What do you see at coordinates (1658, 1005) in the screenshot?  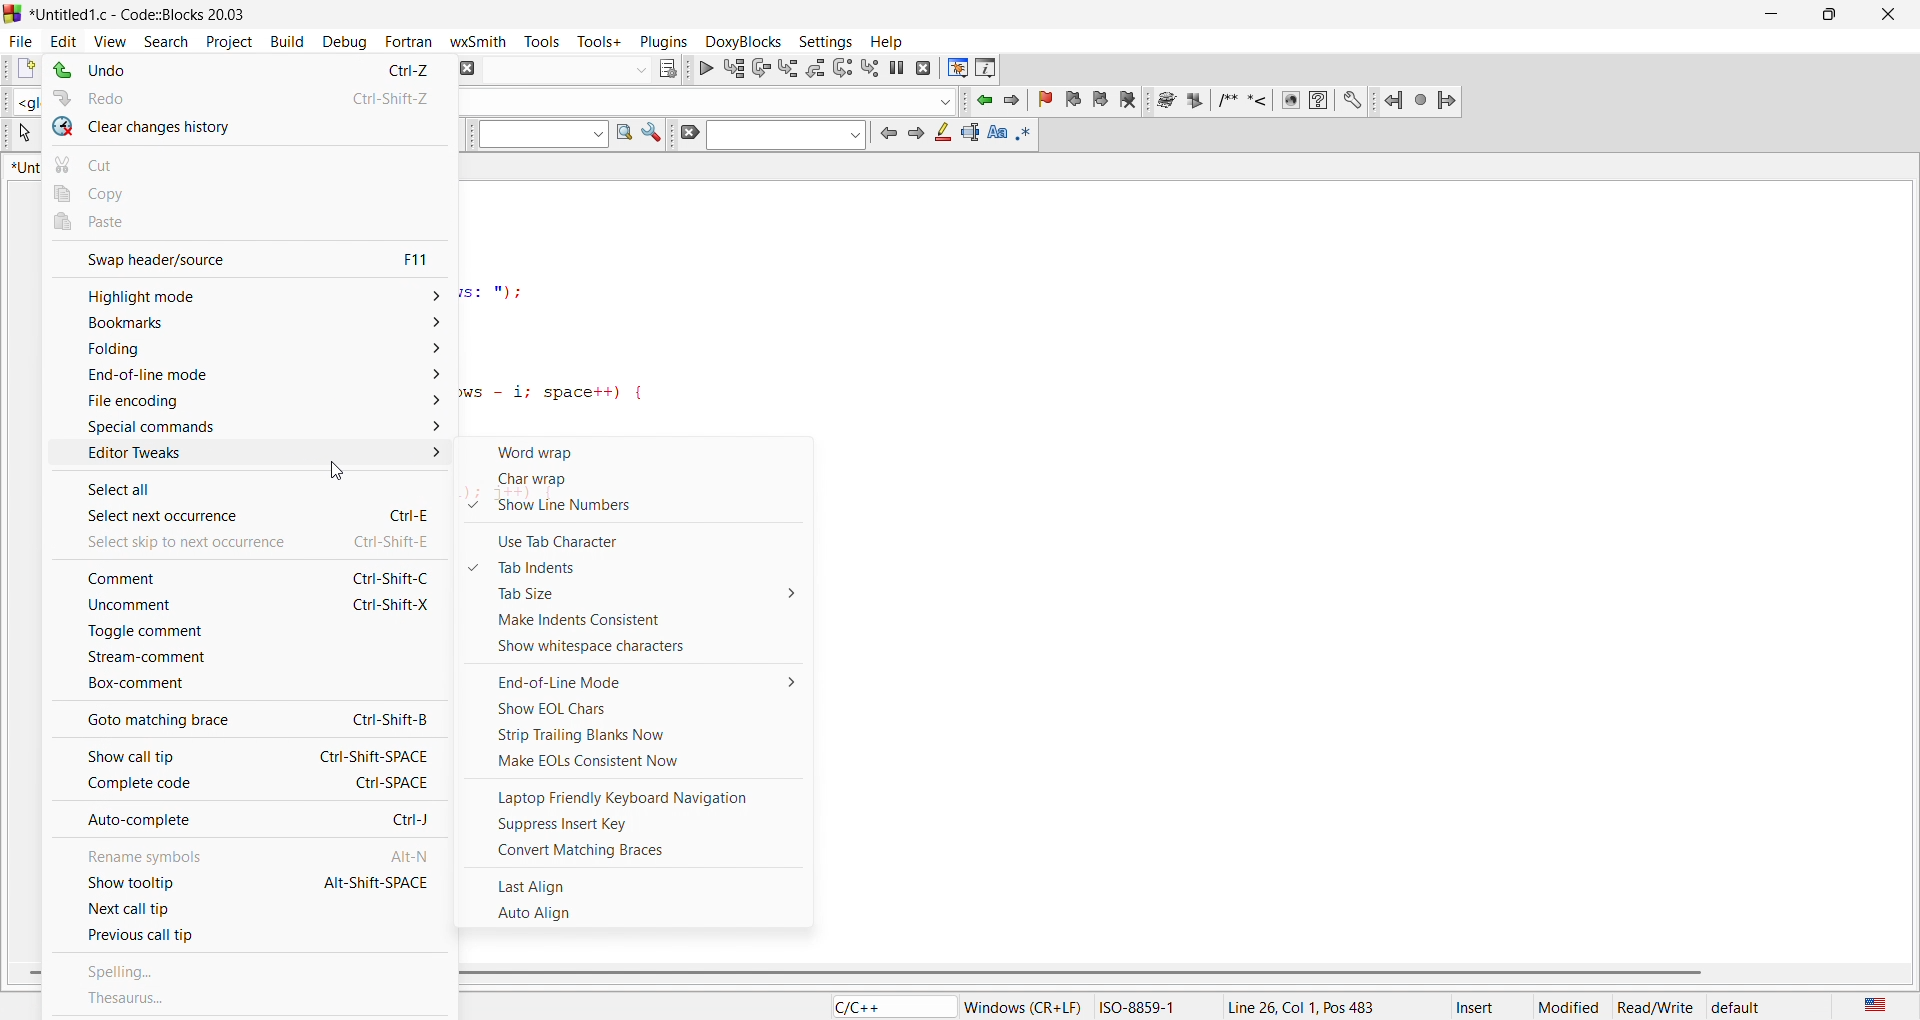 I see `read/write` at bounding box center [1658, 1005].